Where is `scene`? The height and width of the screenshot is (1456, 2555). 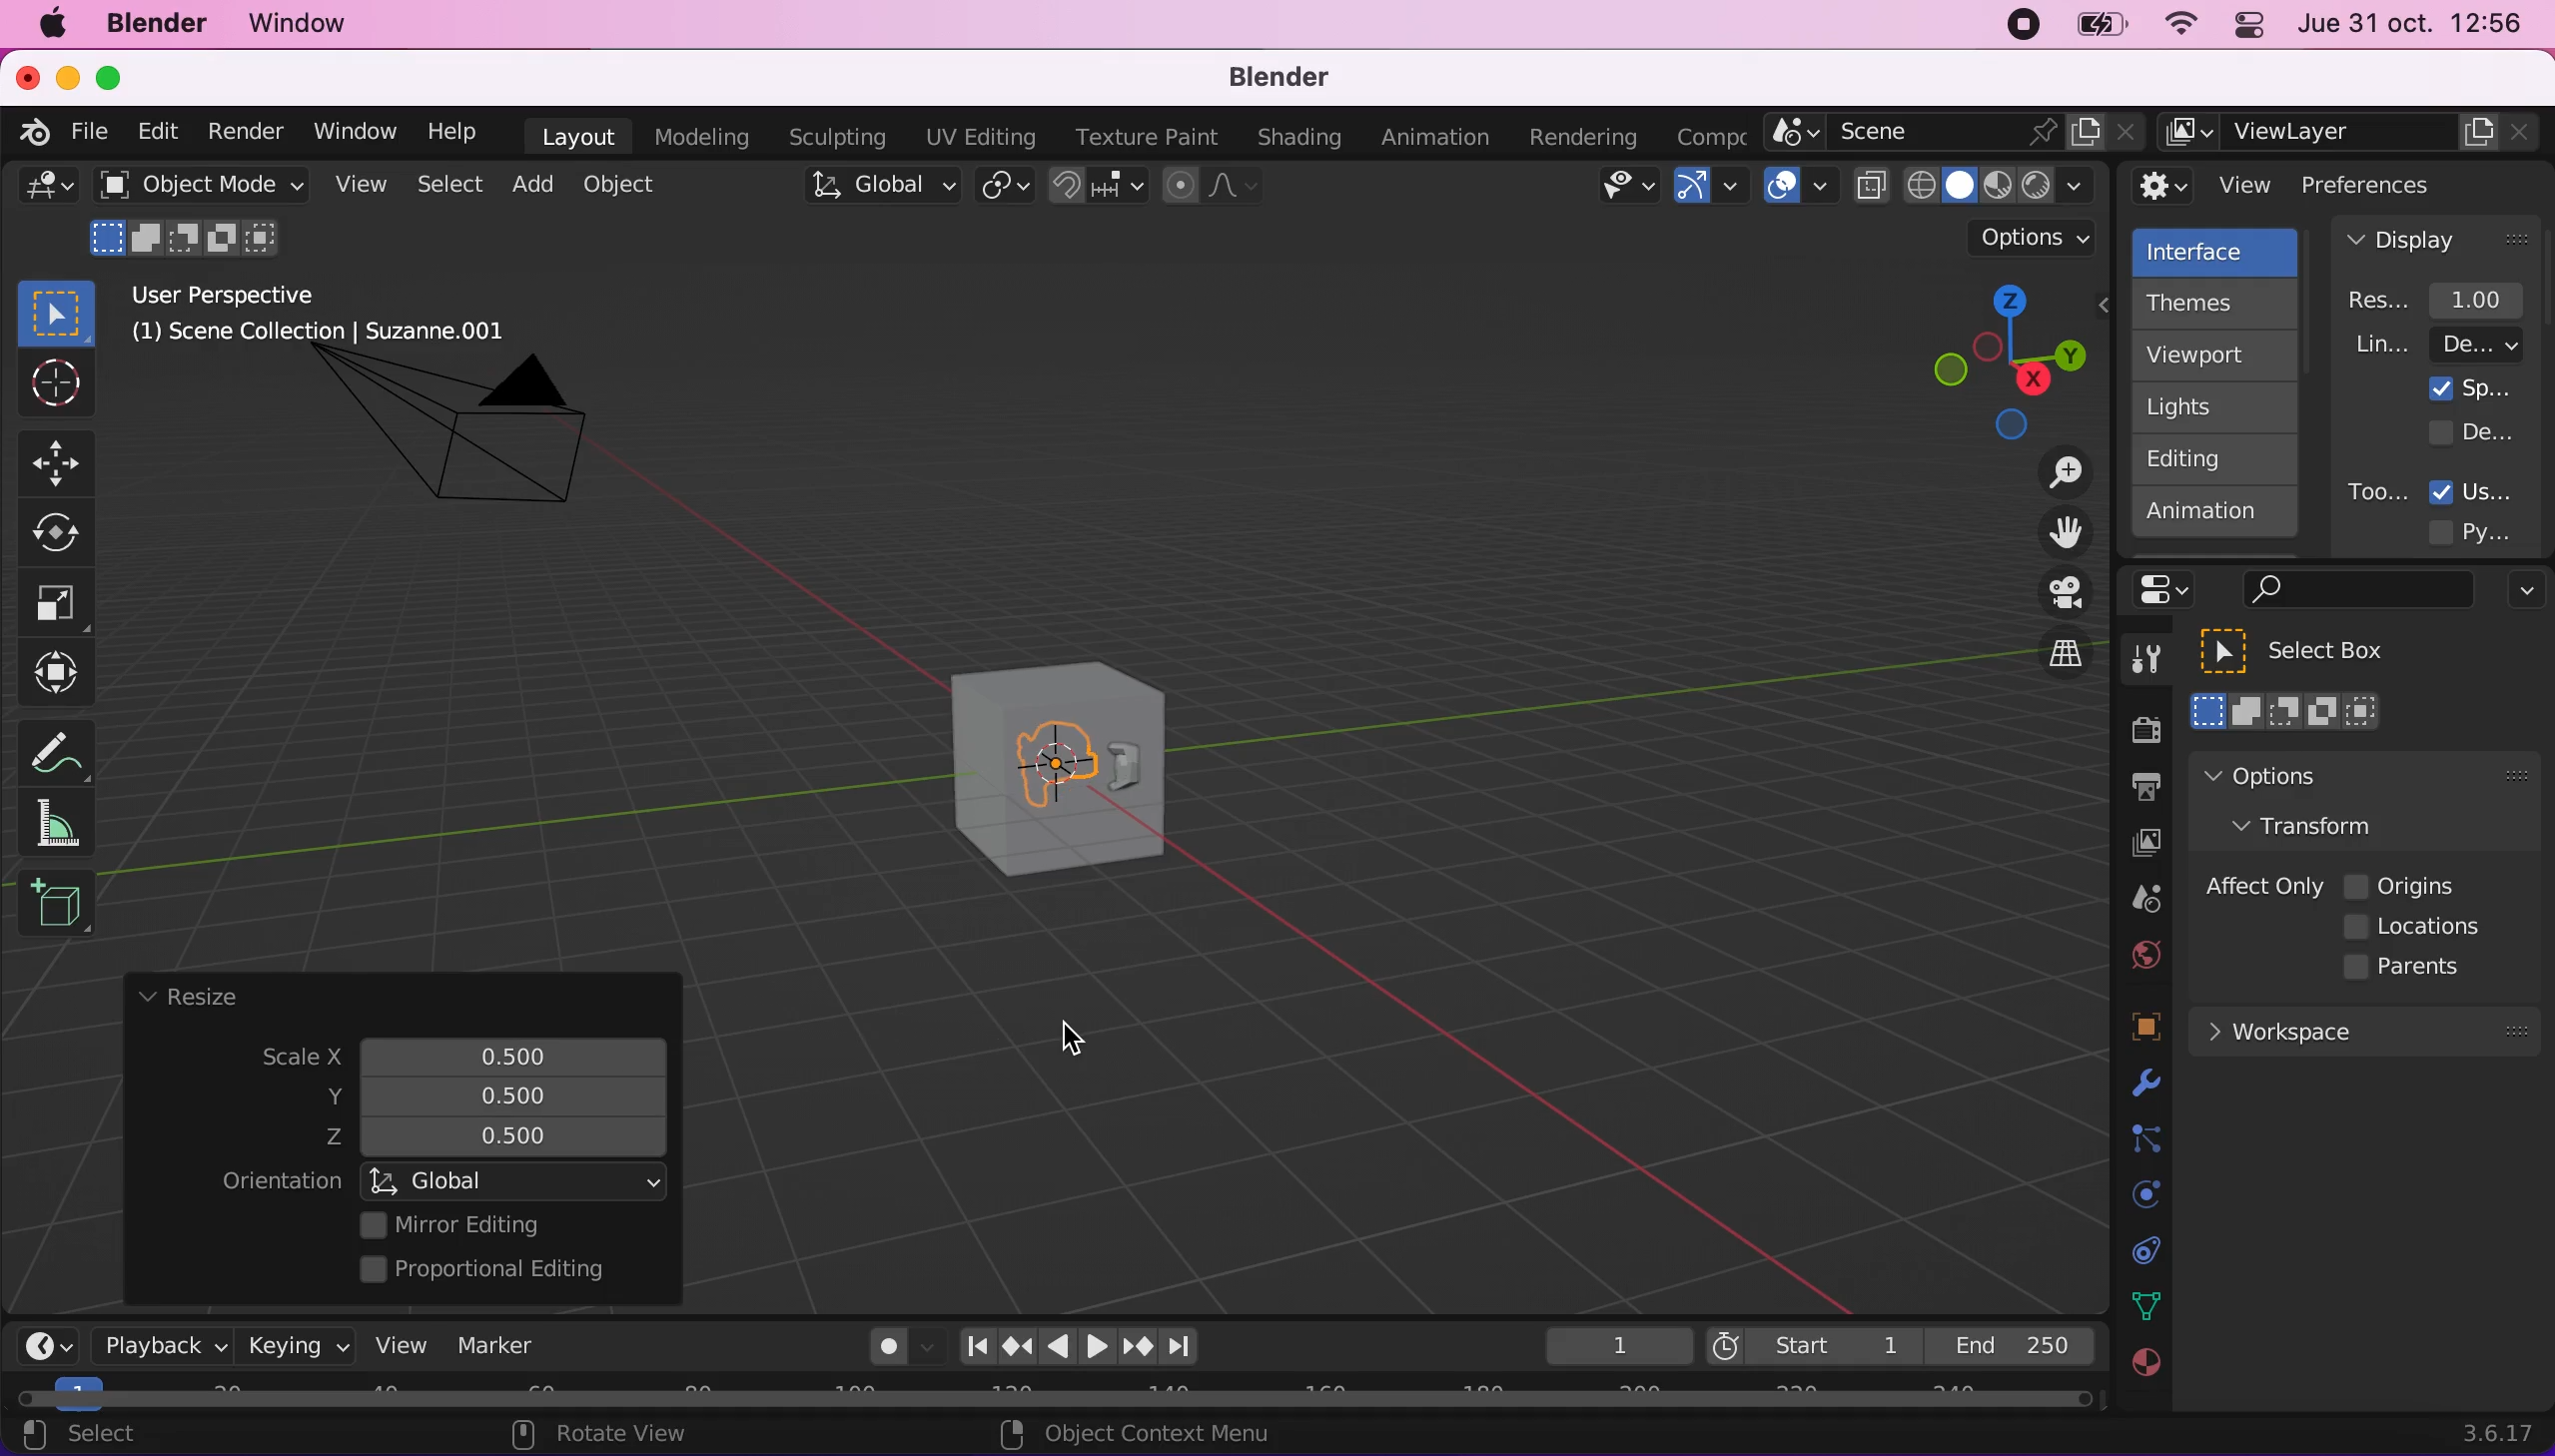 scene is located at coordinates (1955, 133).